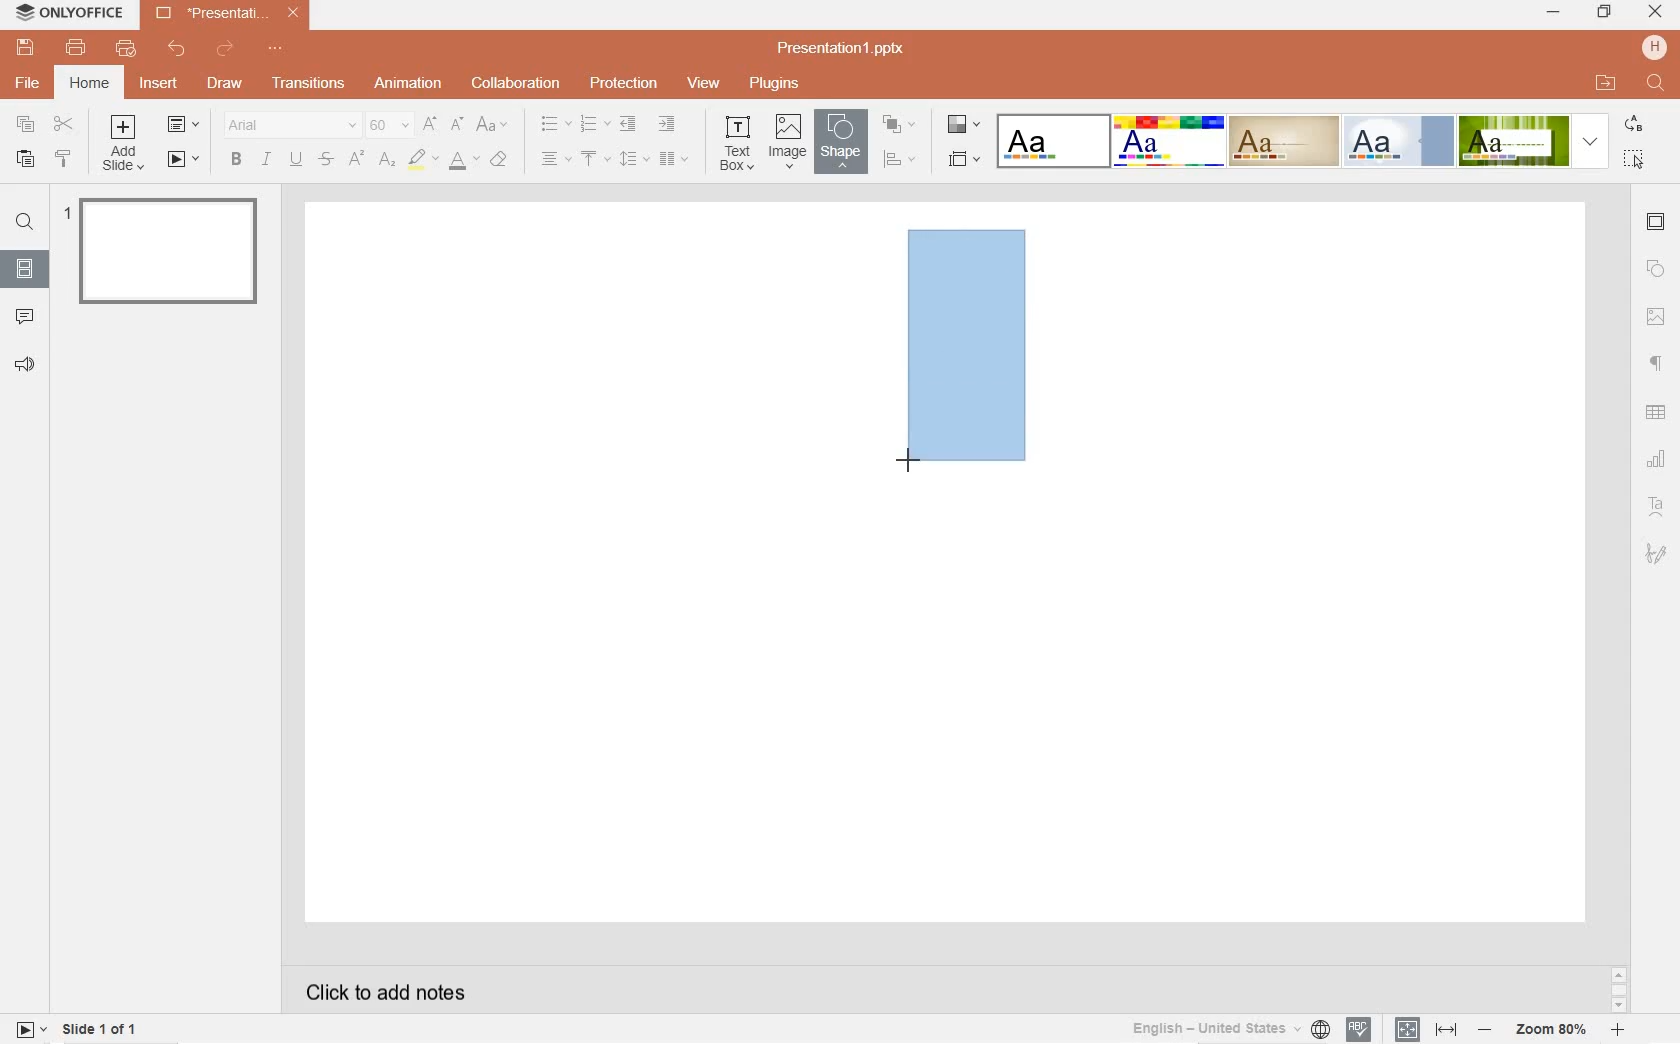  I want to click on bullet, so click(555, 124).